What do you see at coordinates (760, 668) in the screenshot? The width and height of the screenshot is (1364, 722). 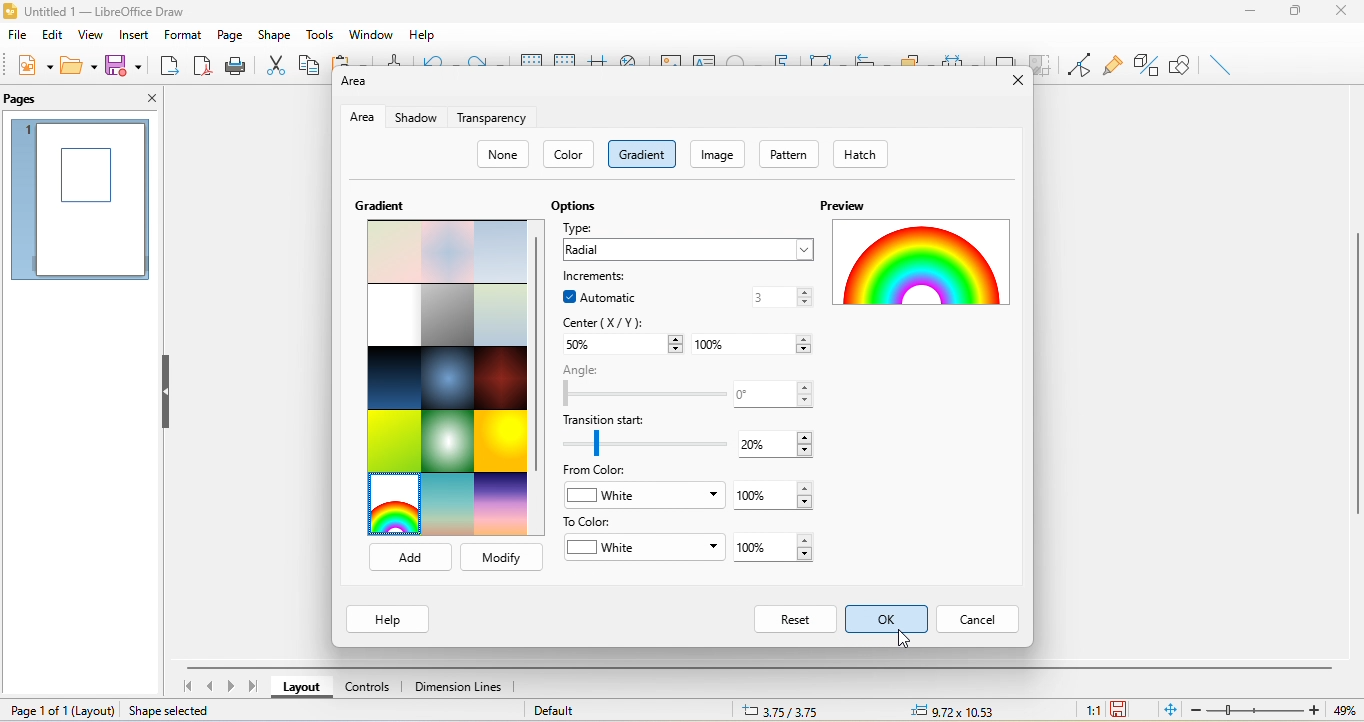 I see `horizontal scroll bar` at bounding box center [760, 668].